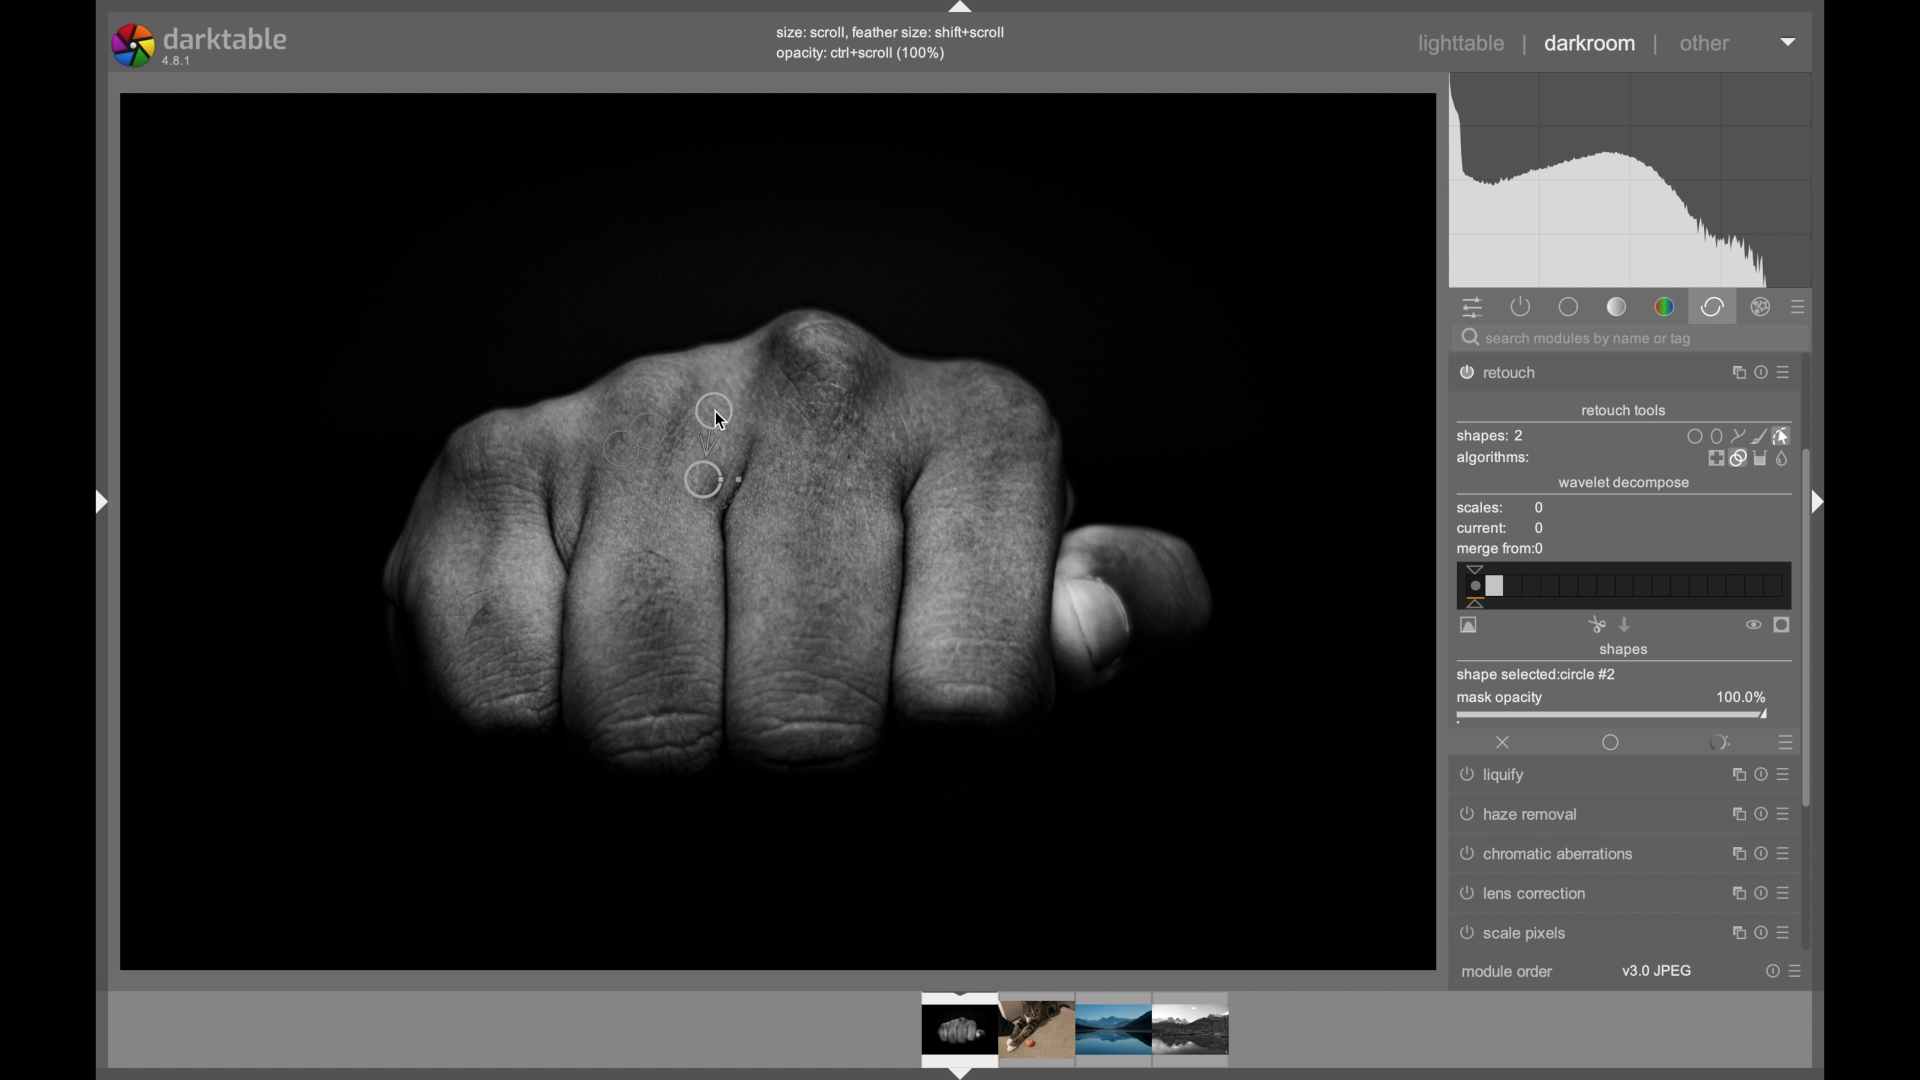 This screenshot has width=1920, height=1080. What do you see at coordinates (780, 527) in the screenshot?
I see `photo` at bounding box center [780, 527].